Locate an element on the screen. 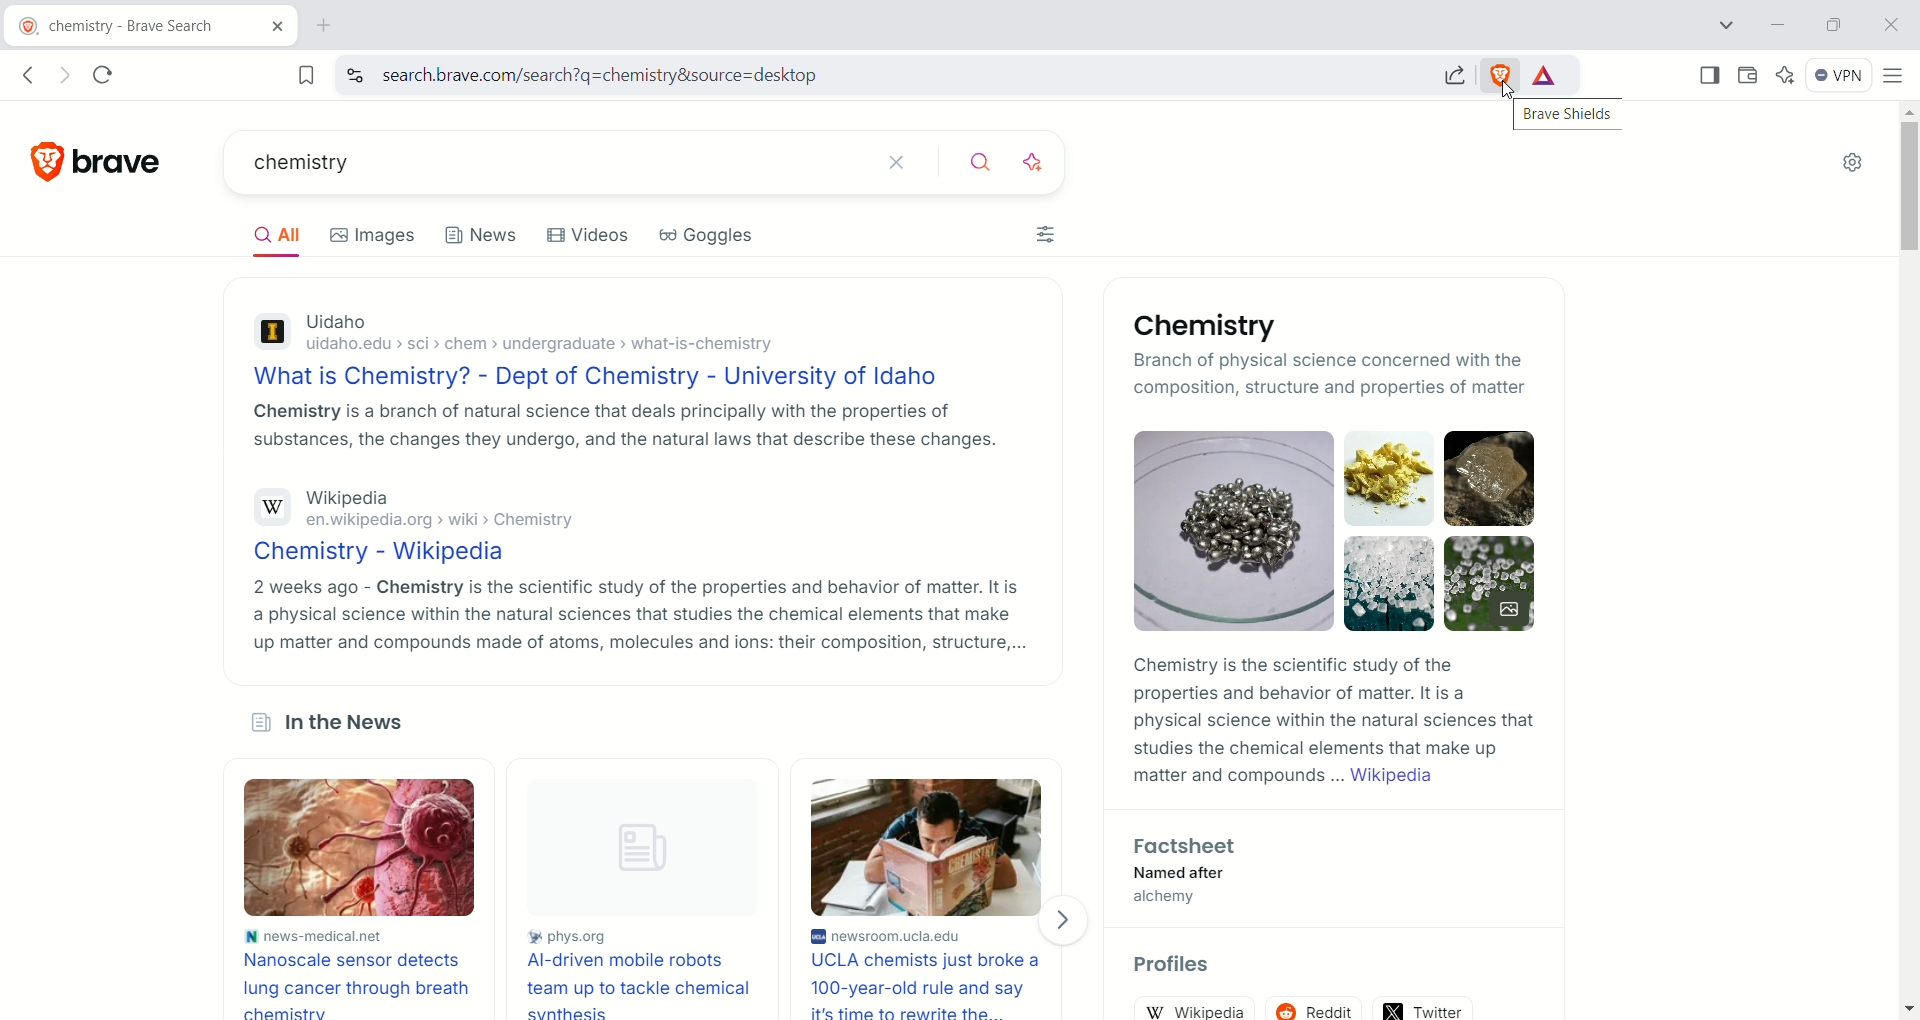 This screenshot has width=1920, height=1020. Chemistry is a branch of natural science that deals principally with the properties of substances, the changes they undergo, and the natural laws that describe these changes. is located at coordinates (620, 426).